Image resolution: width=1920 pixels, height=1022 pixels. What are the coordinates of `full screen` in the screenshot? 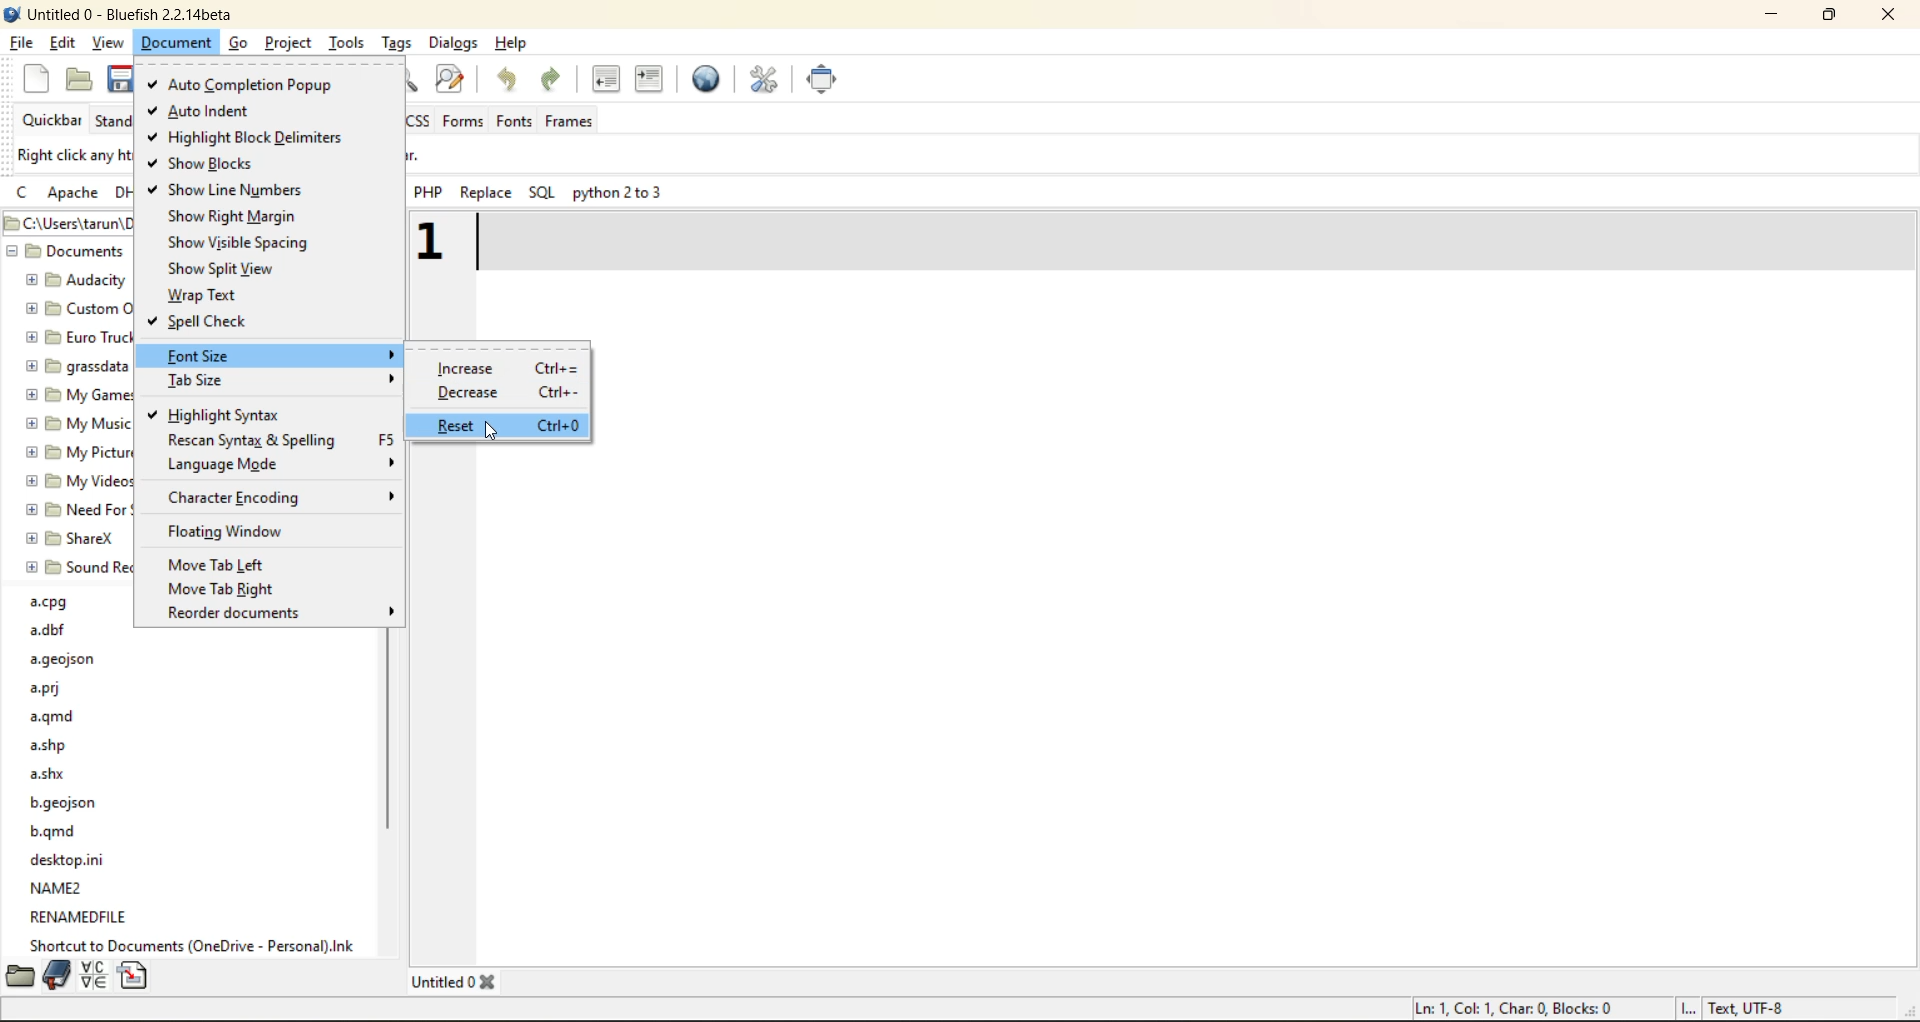 It's located at (832, 77).